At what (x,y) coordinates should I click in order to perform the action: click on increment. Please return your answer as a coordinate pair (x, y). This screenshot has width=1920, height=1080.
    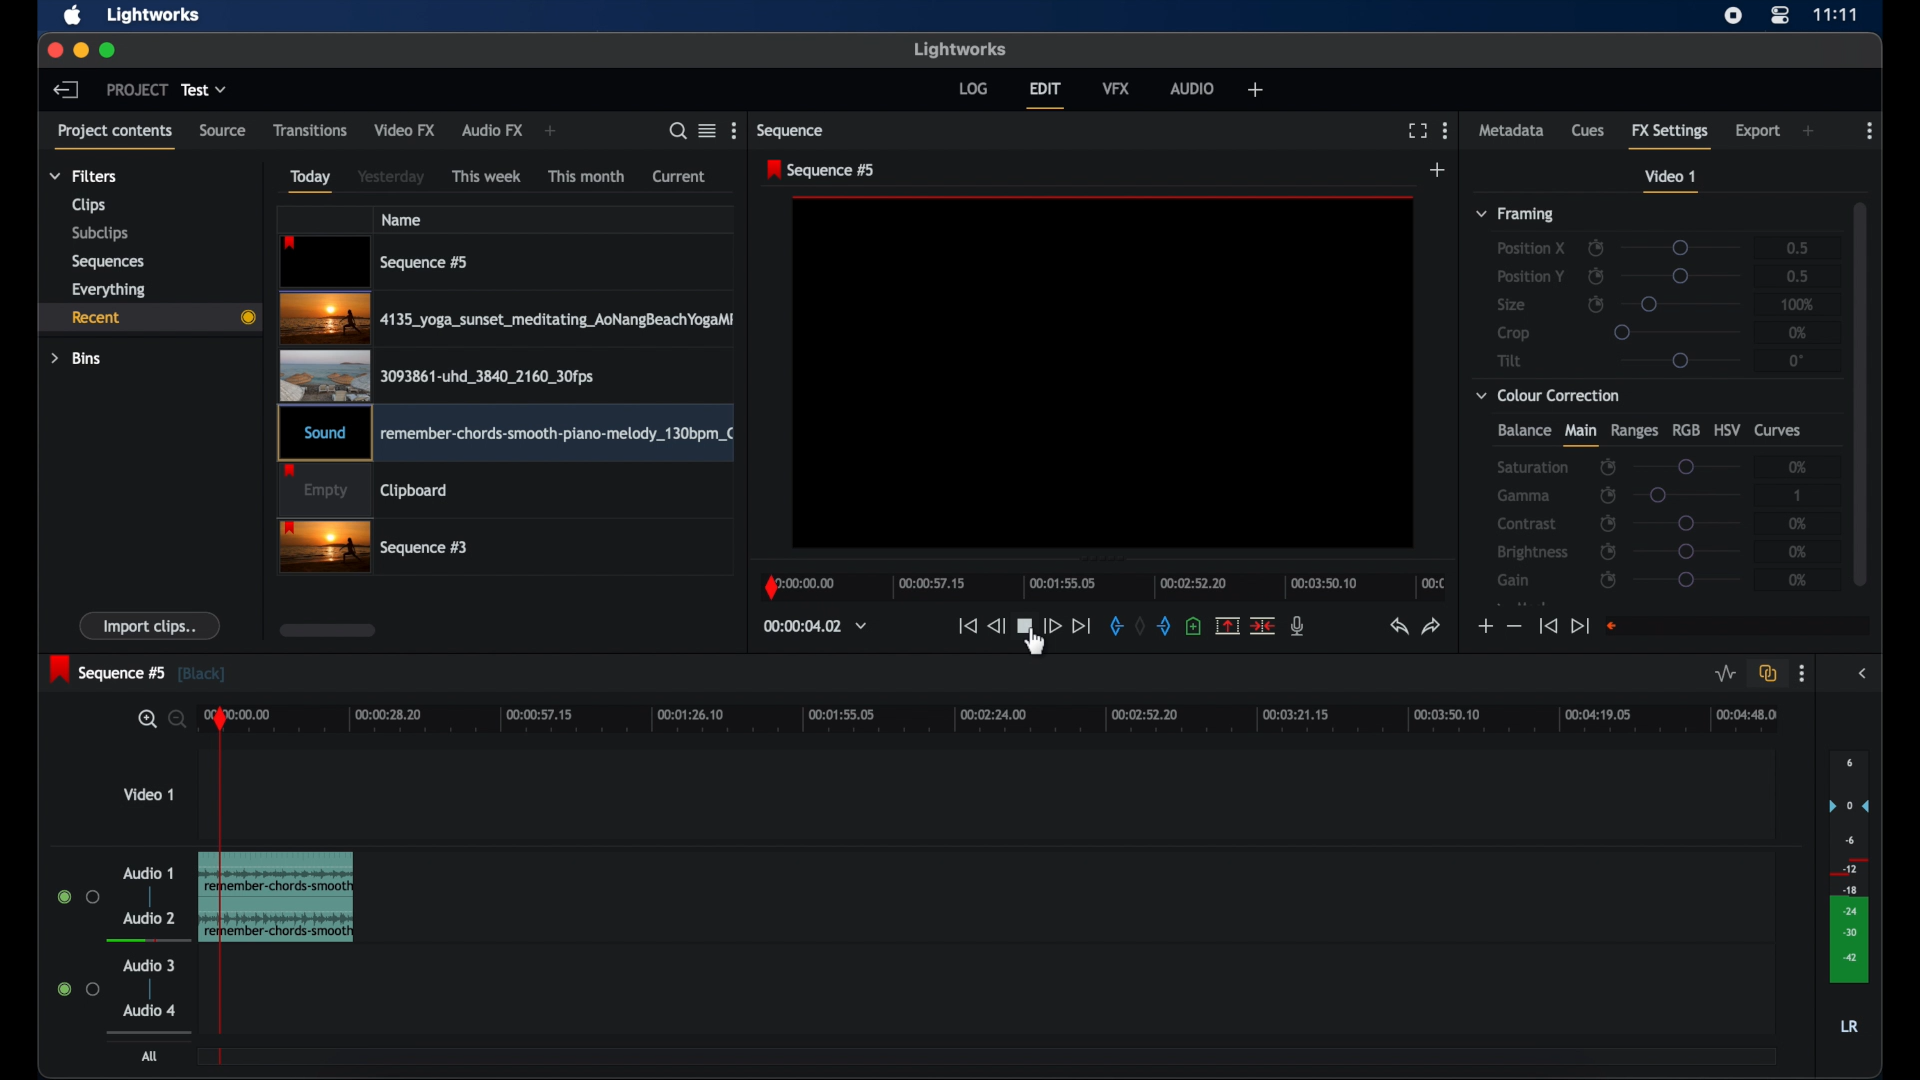
    Looking at the image, I should click on (1484, 627).